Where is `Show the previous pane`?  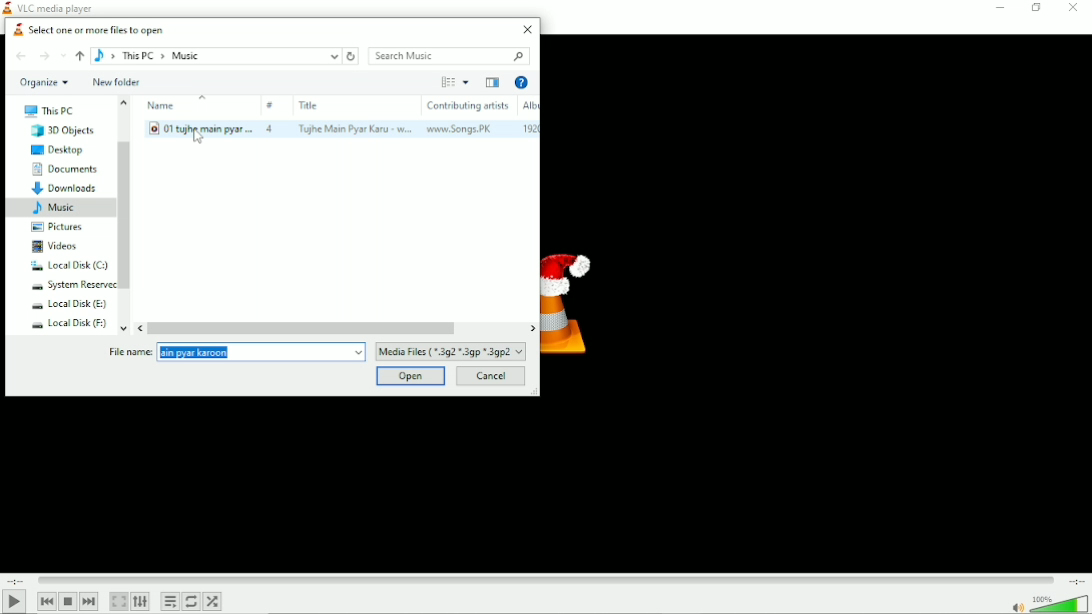 Show the previous pane is located at coordinates (492, 82).